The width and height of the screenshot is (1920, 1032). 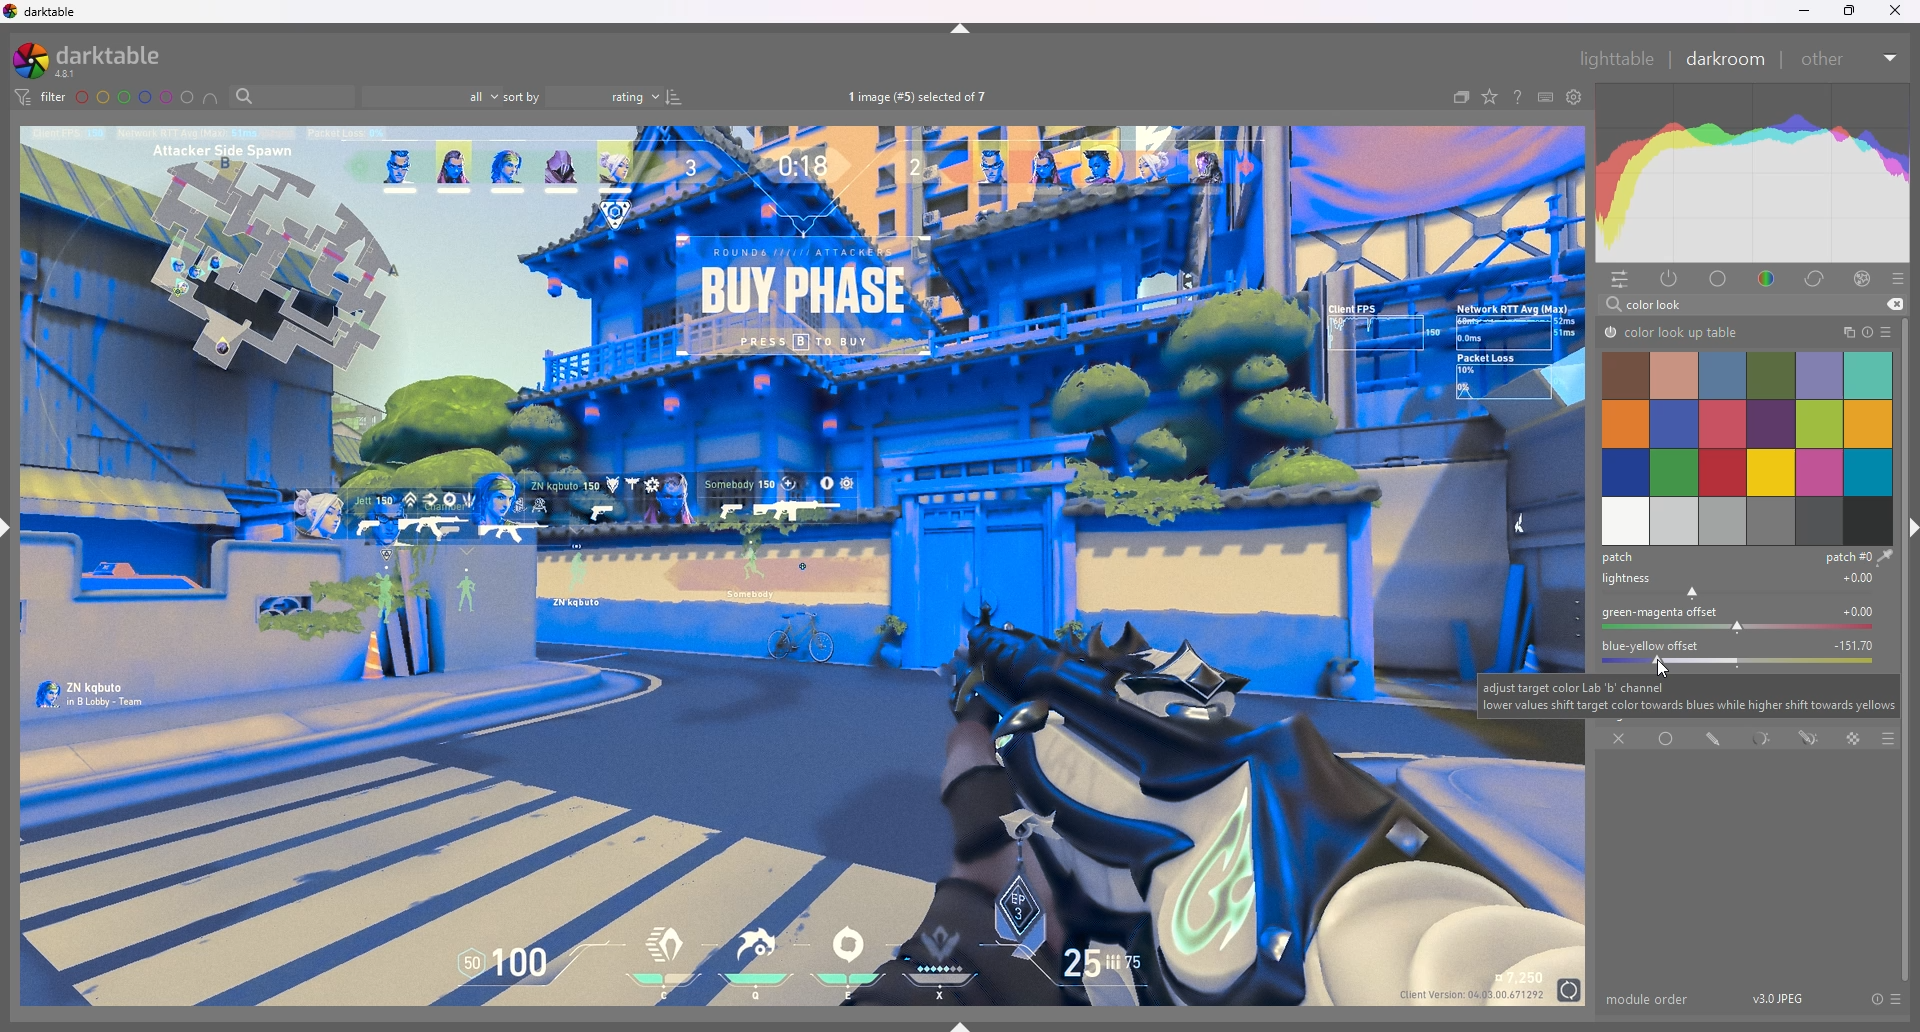 I want to click on help, so click(x=1517, y=97).